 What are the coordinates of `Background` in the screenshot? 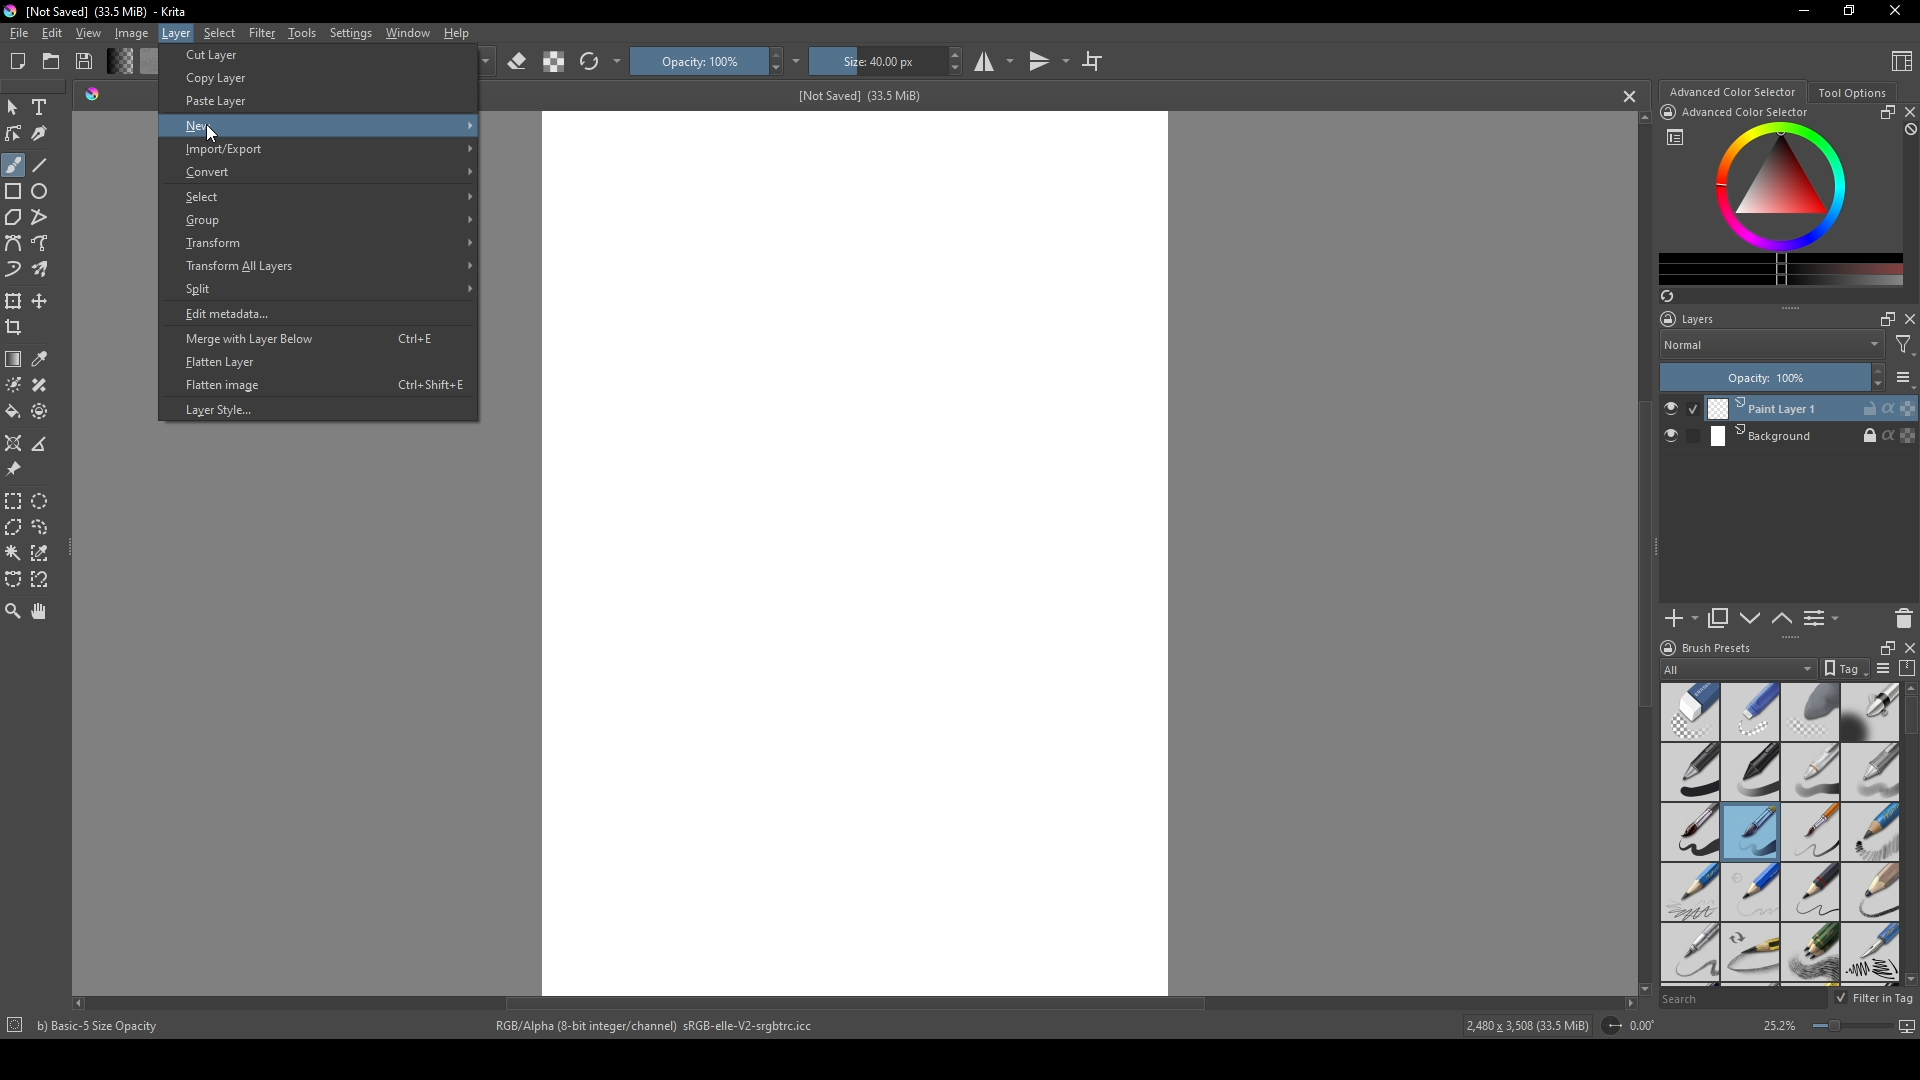 It's located at (1812, 437).